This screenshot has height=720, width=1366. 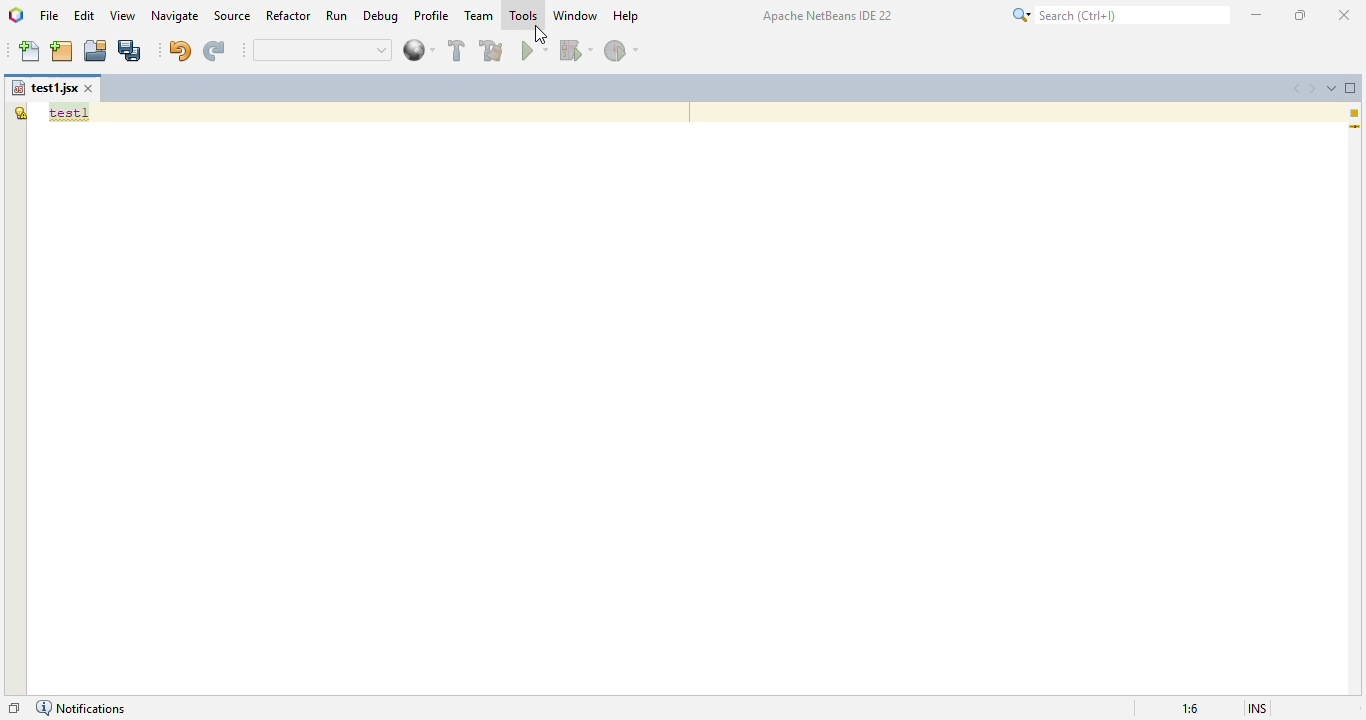 What do you see at coordinates (62, 51) in the screenshot?
I see `new project` at bounding box center [62, 51].